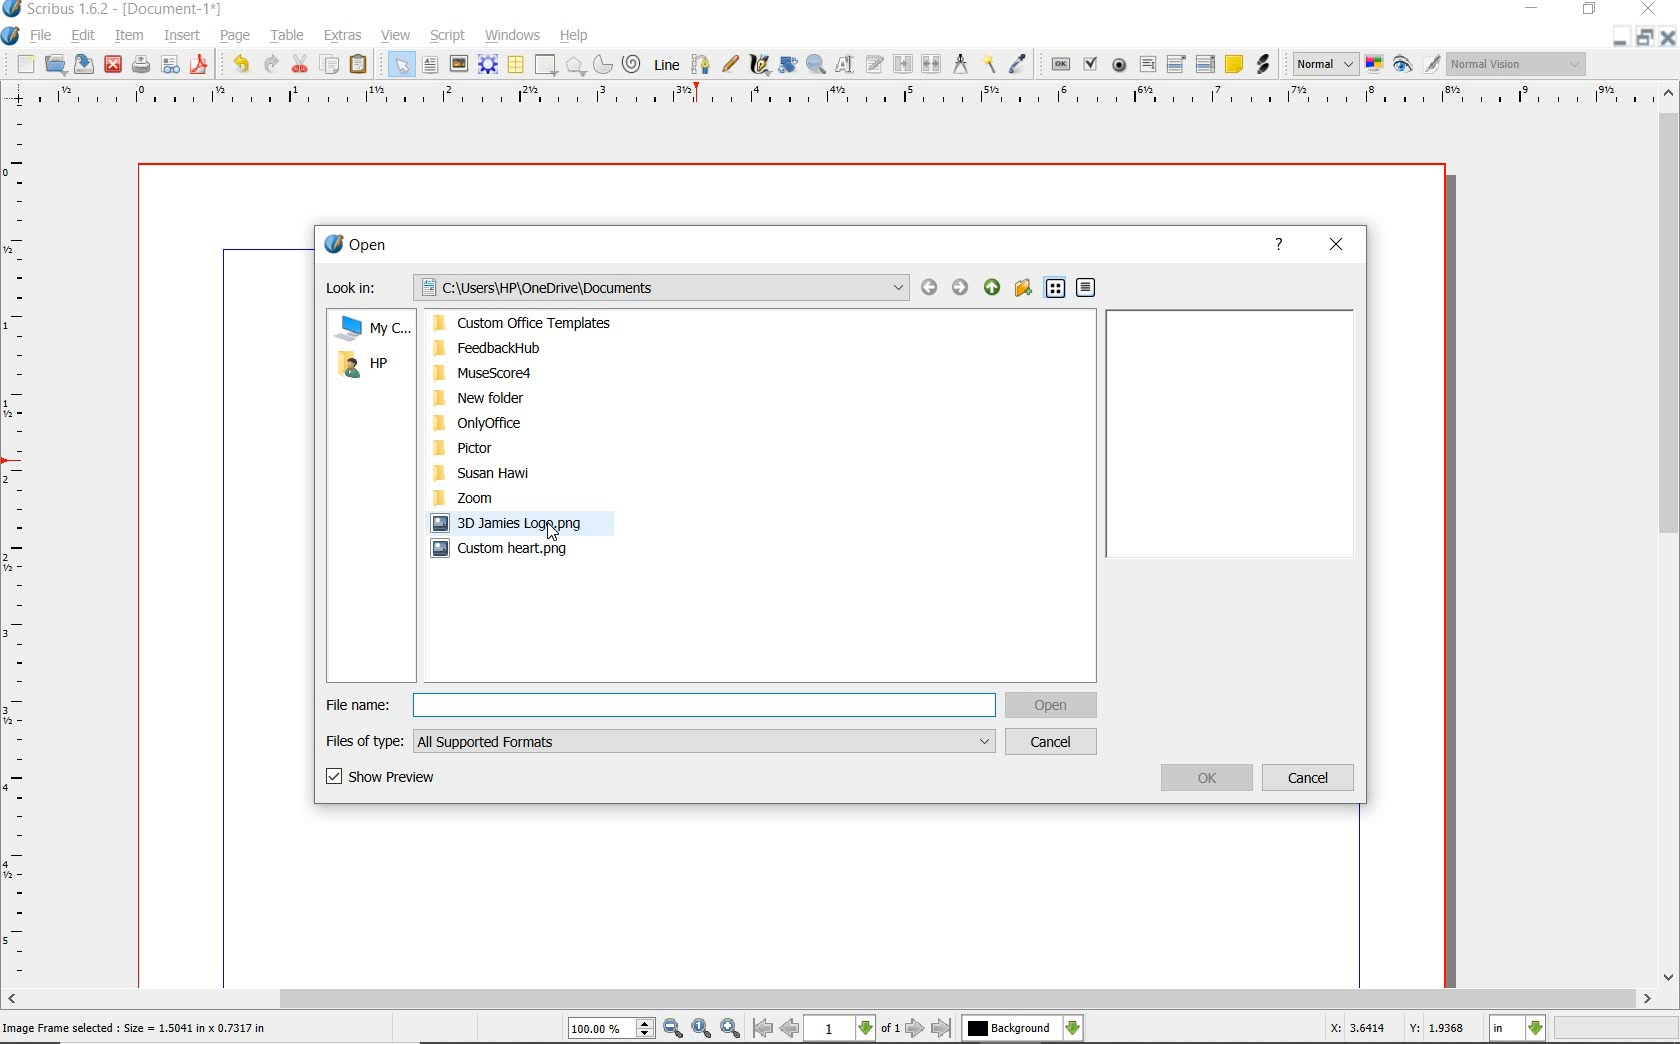 This screenshot has height=1044, width=1680. Describe the element at coordinates (829, 999) in the screenshot. I see `scrollbar` at that location.